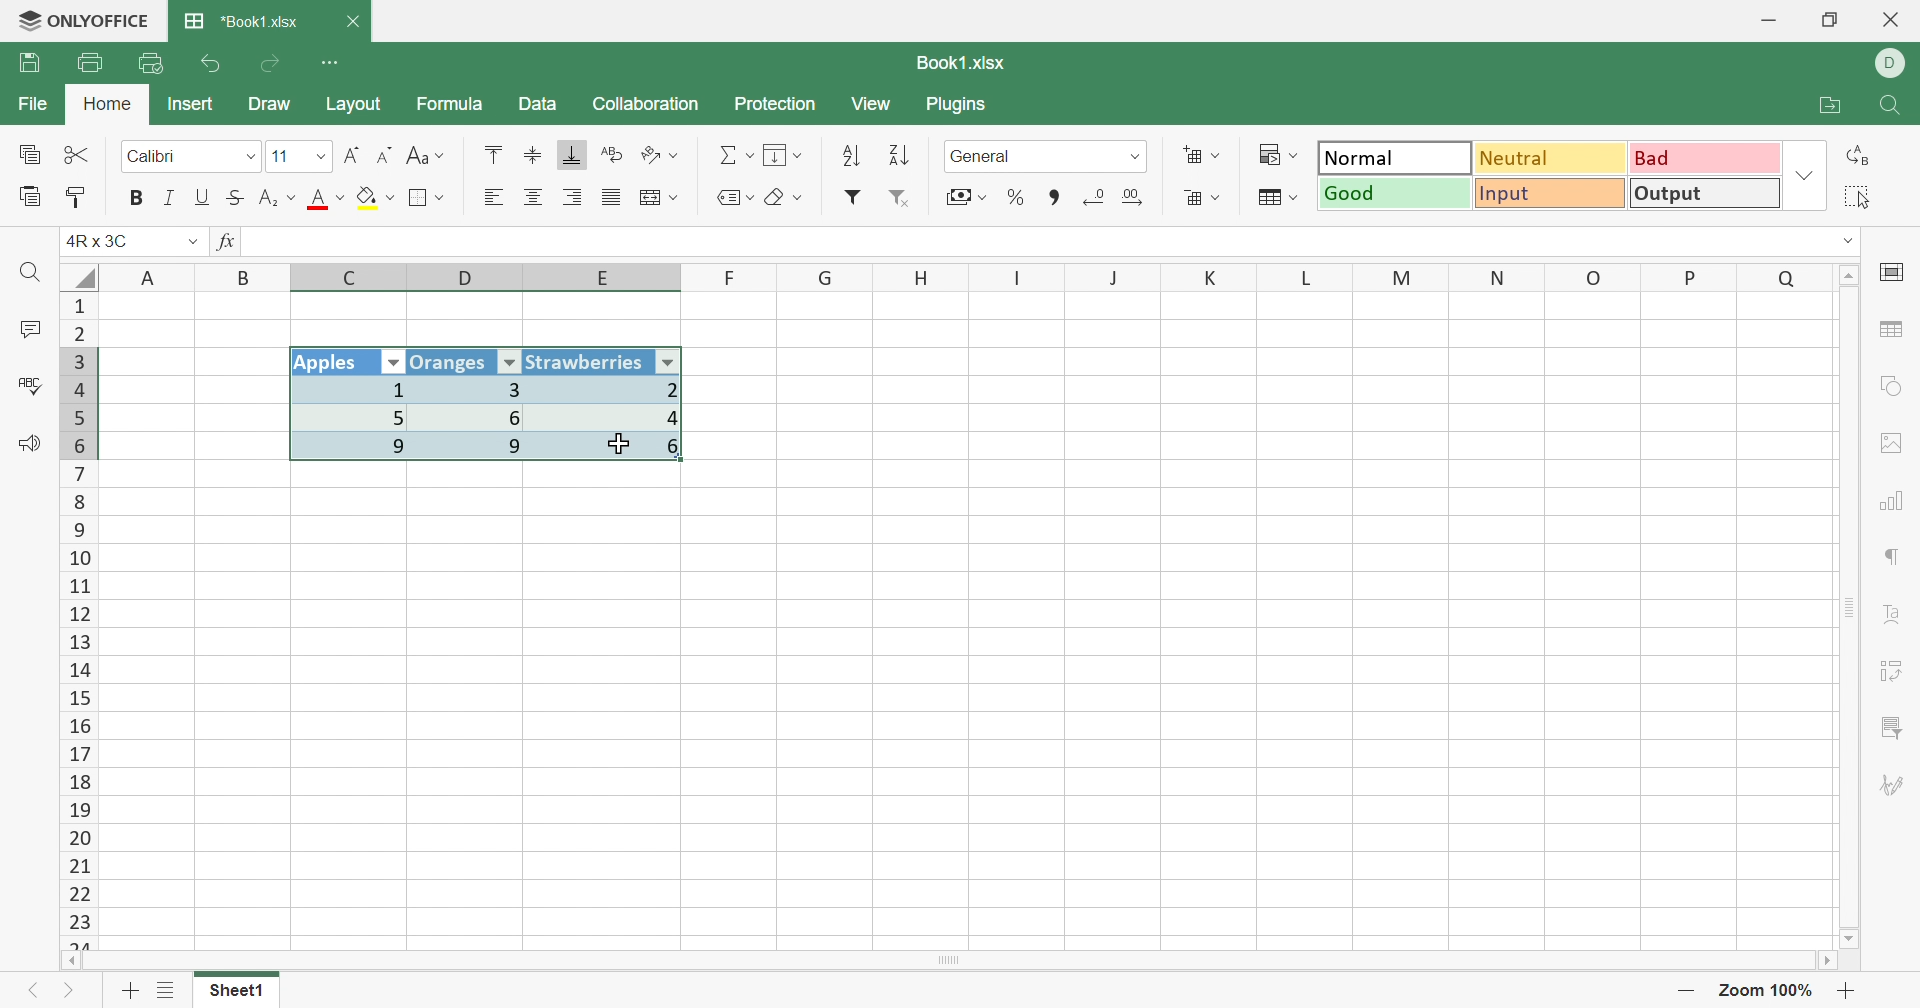 The height and width of the screenshot is (1008, 1920). I want to click on P, so click(1692, 276).